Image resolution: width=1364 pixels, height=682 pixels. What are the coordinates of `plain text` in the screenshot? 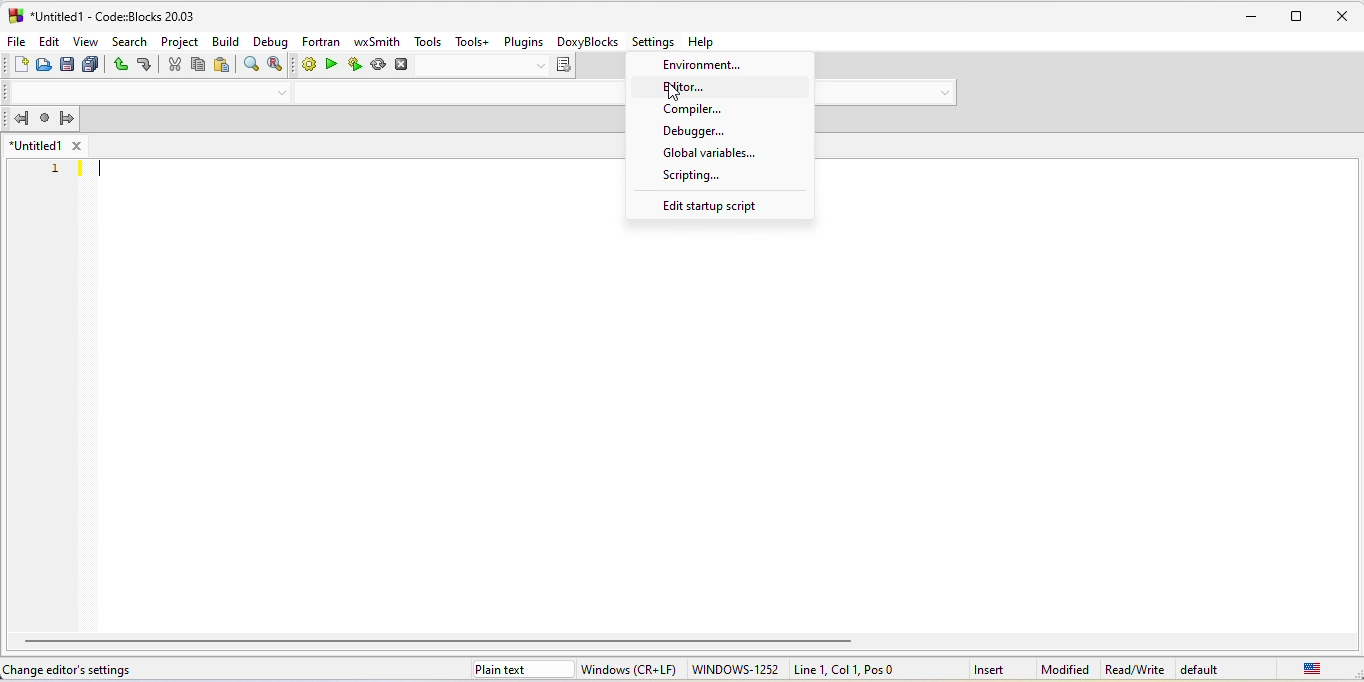 It's located at (523, 669).